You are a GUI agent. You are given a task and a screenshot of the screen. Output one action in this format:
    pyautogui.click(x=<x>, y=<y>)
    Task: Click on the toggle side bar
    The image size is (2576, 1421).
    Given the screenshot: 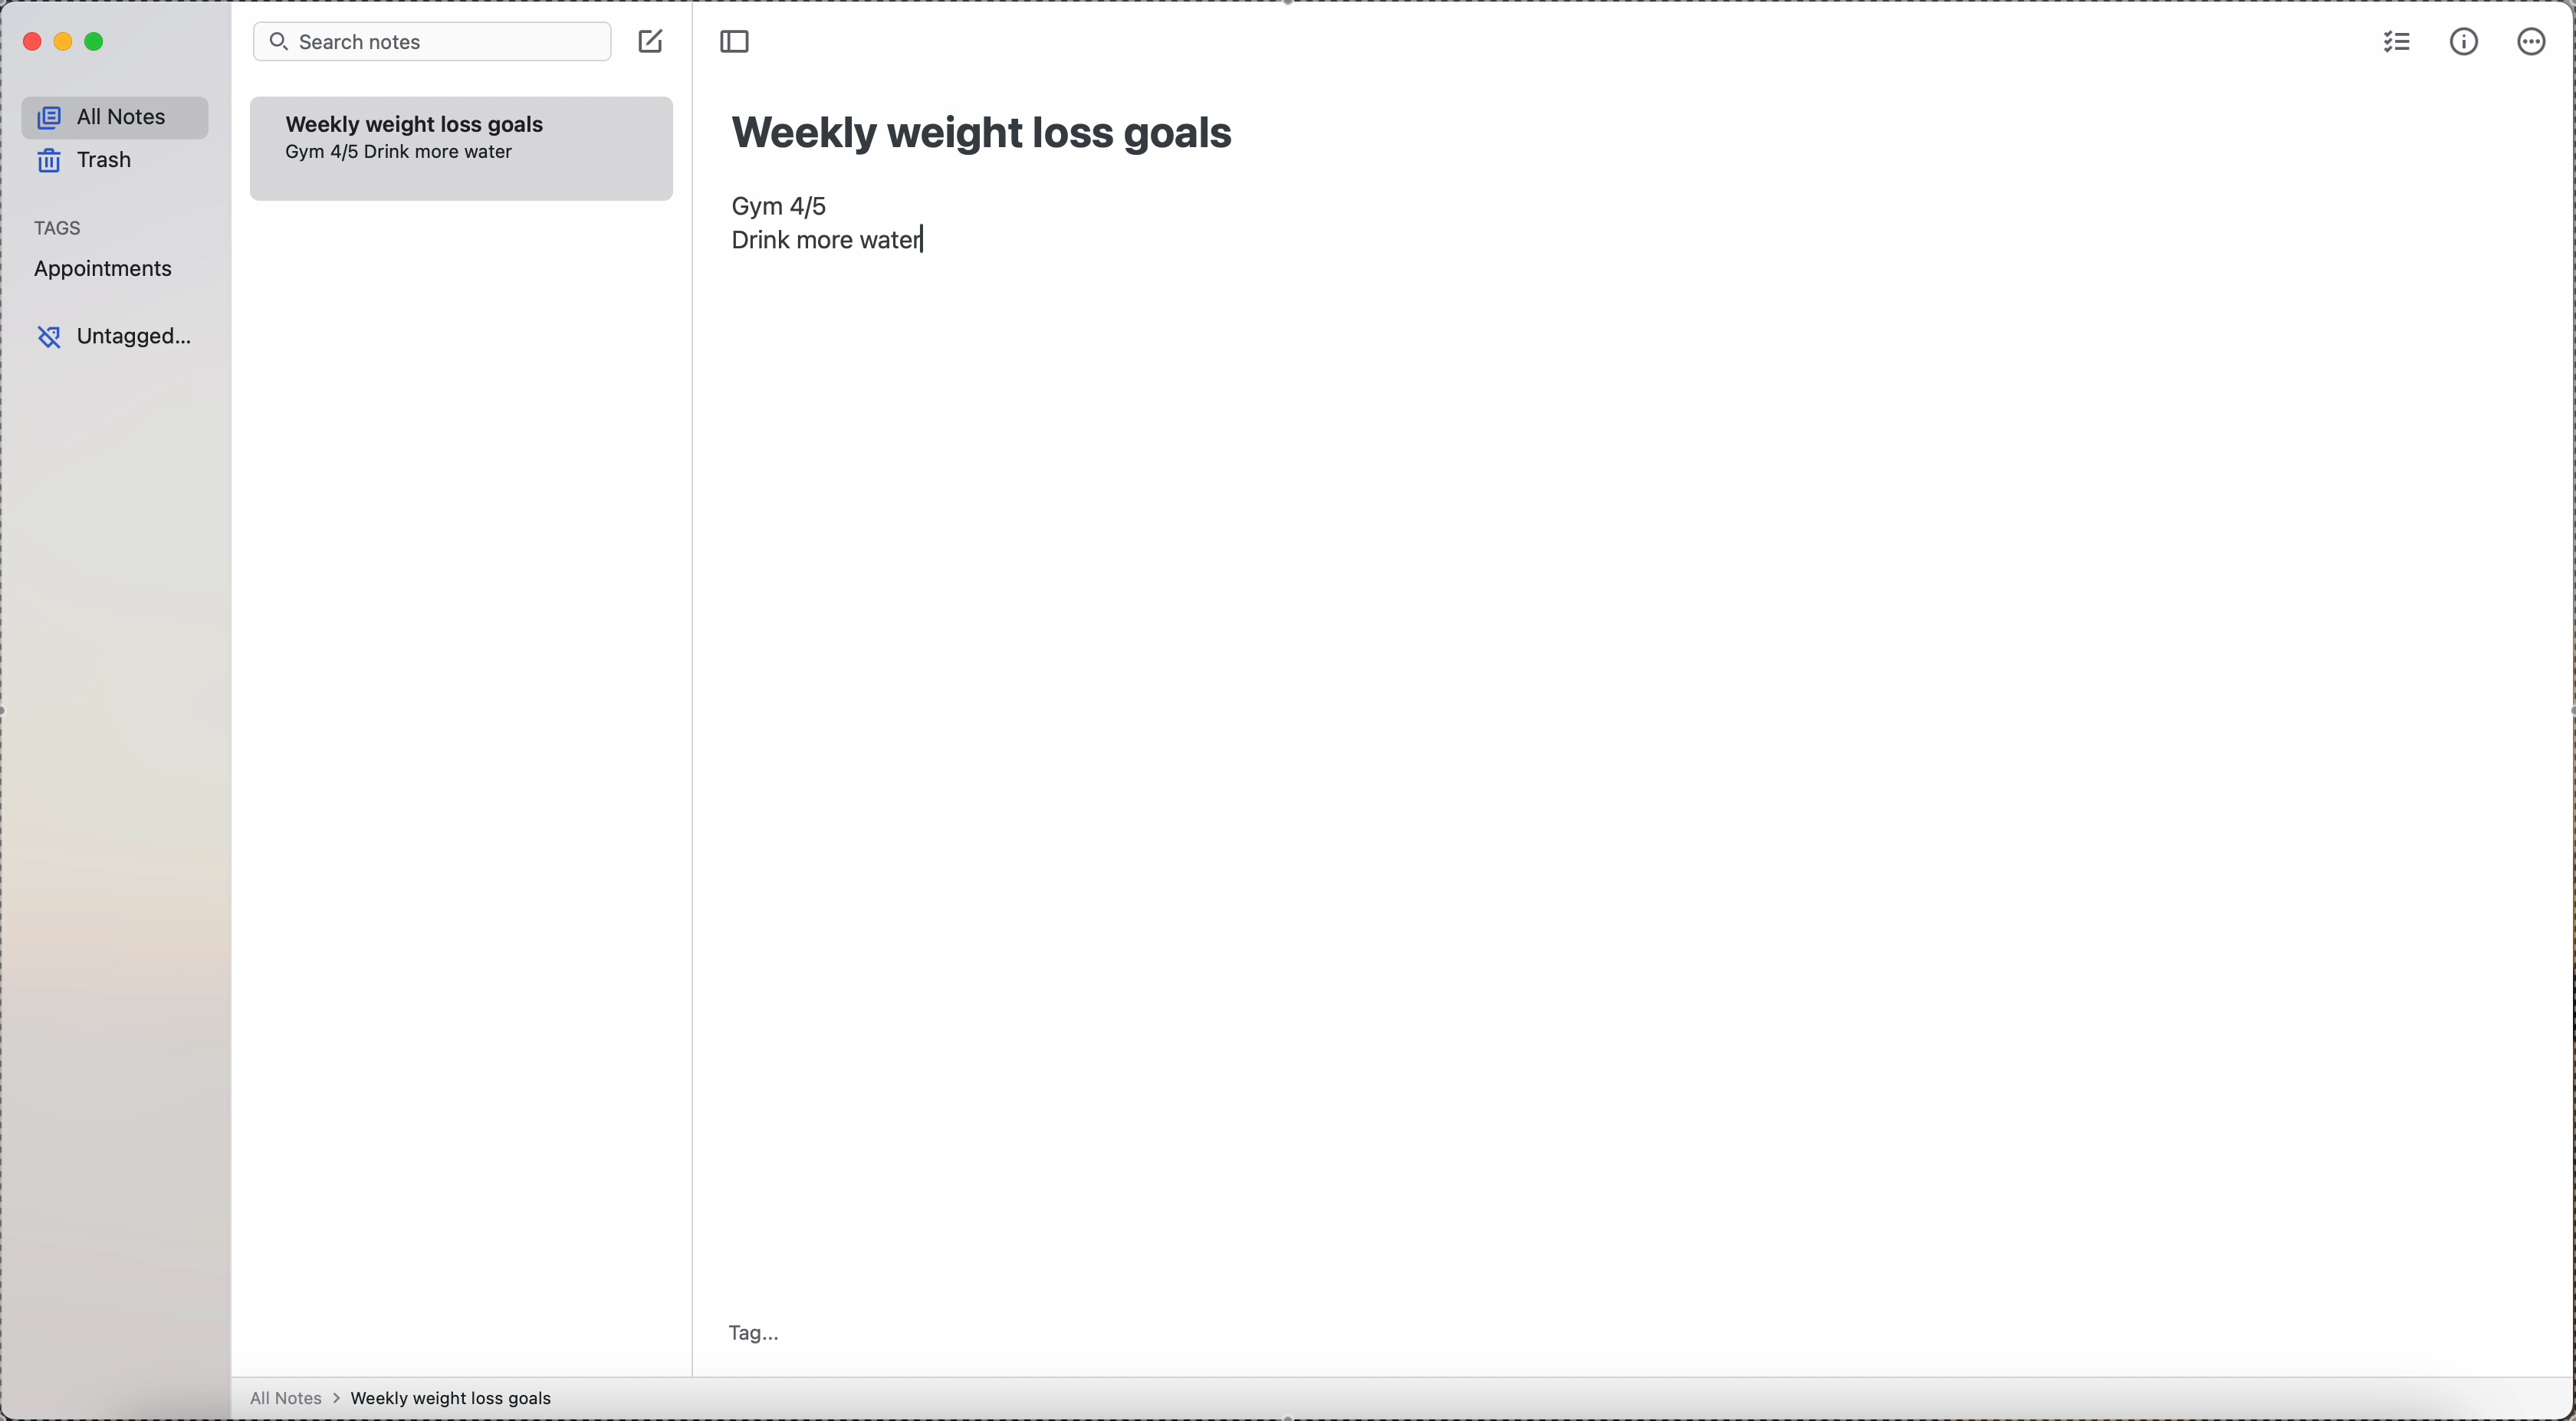 What is the action you would take?
    pyautogui.click(x=740, y=42)
    